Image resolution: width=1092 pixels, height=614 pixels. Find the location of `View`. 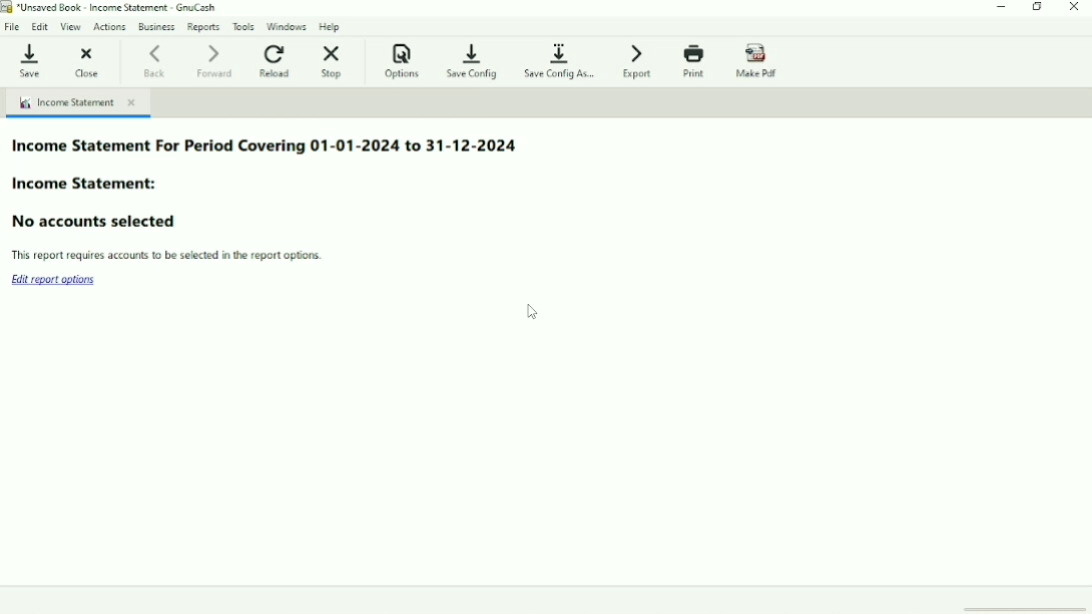

View is located at coordinates (72, 27).